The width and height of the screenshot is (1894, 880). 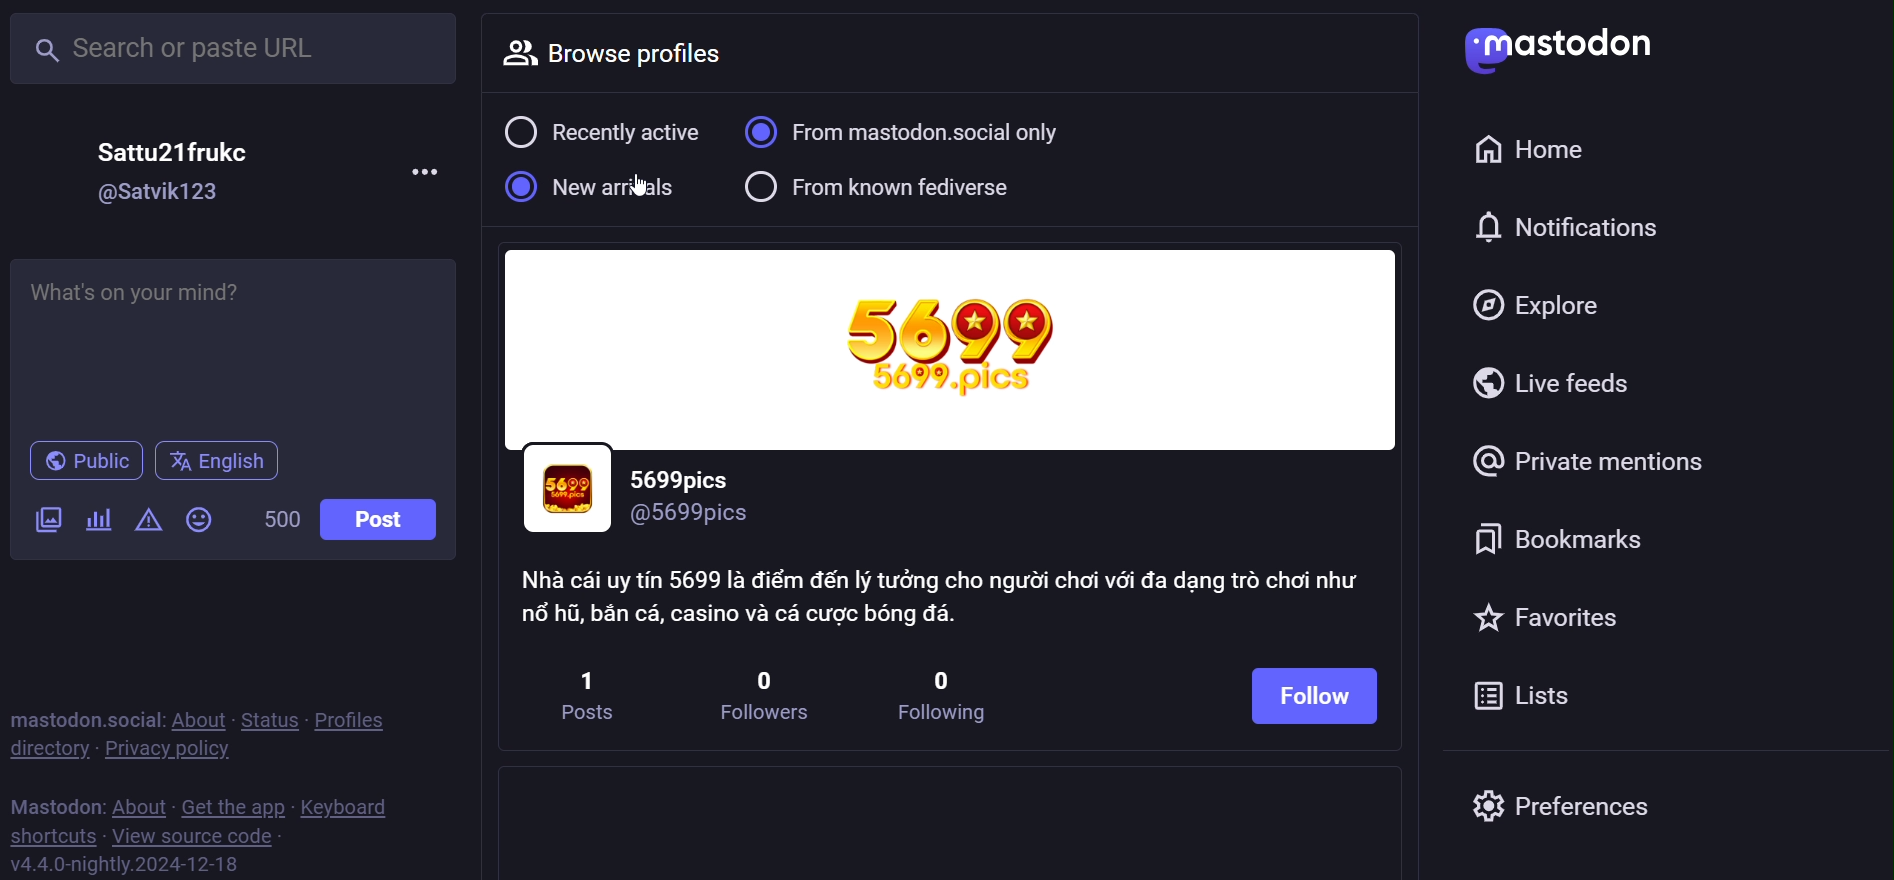 I want to click on explore, so click(x=1547, y=310).